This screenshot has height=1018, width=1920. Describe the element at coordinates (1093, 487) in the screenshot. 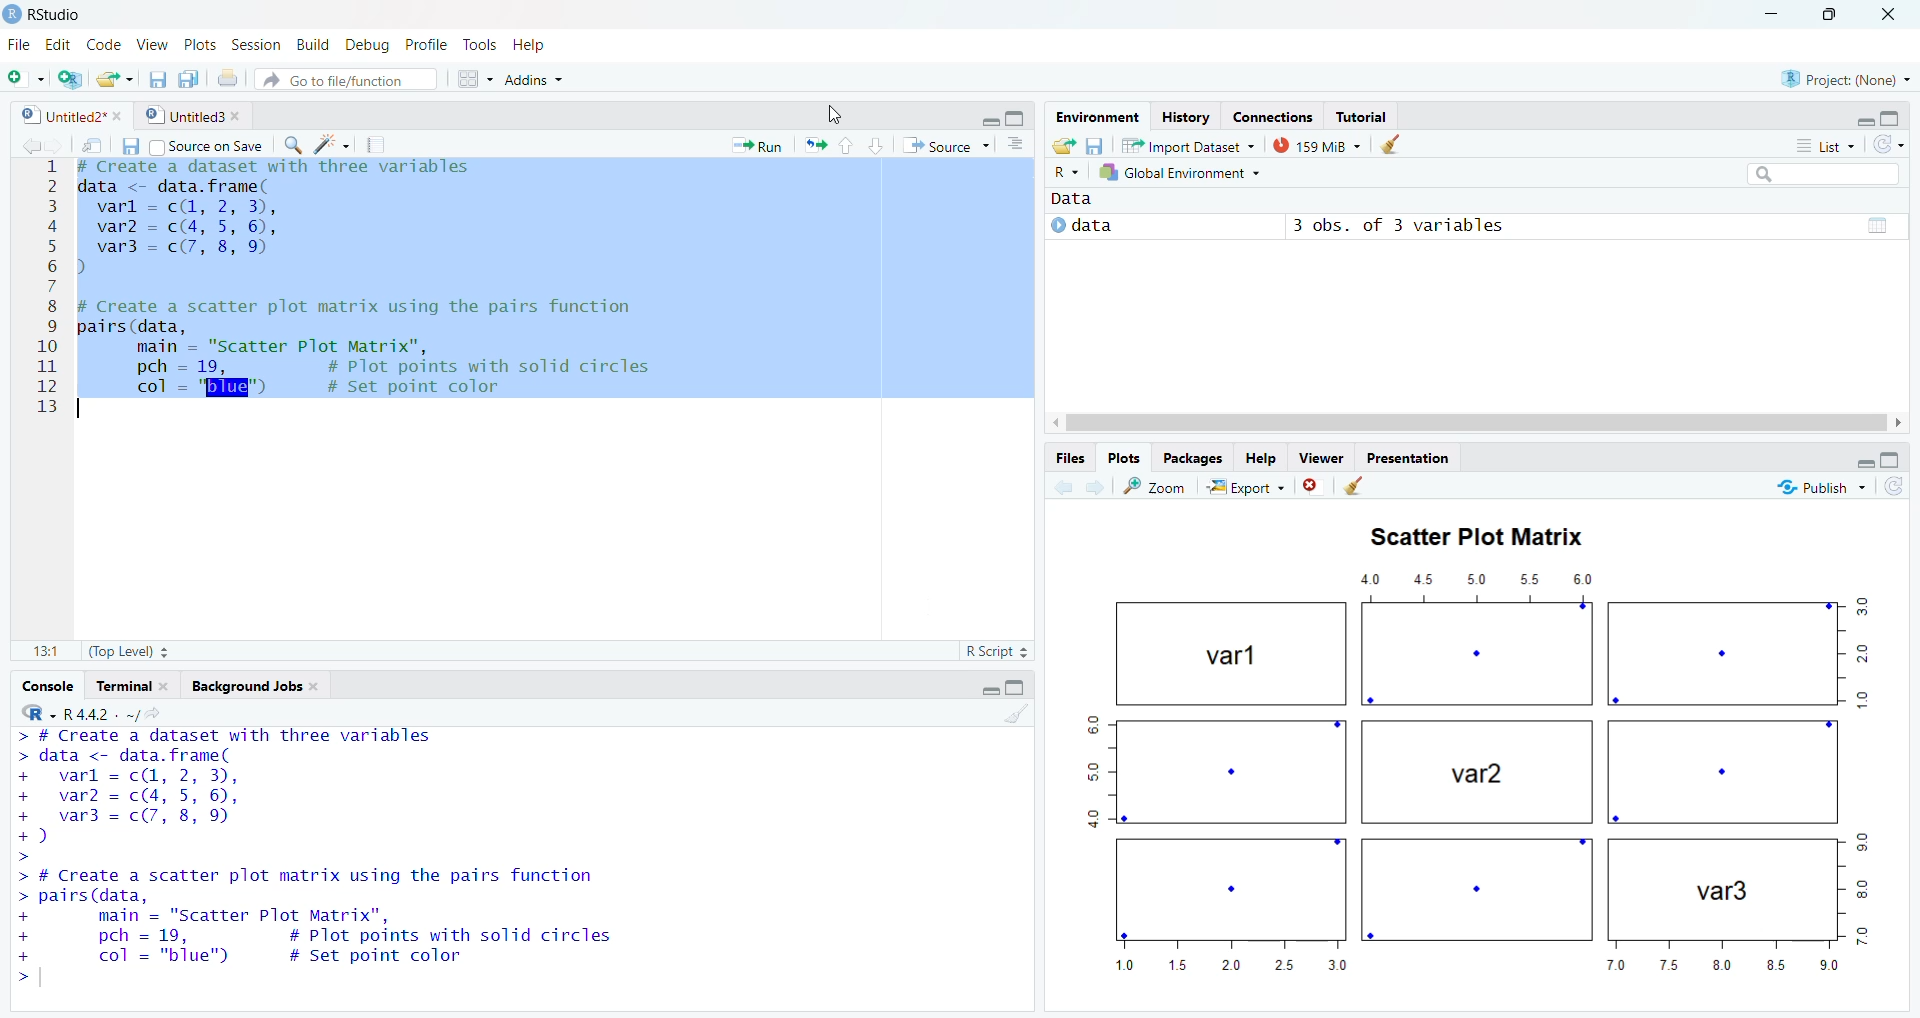

I see `Backward` at that location.